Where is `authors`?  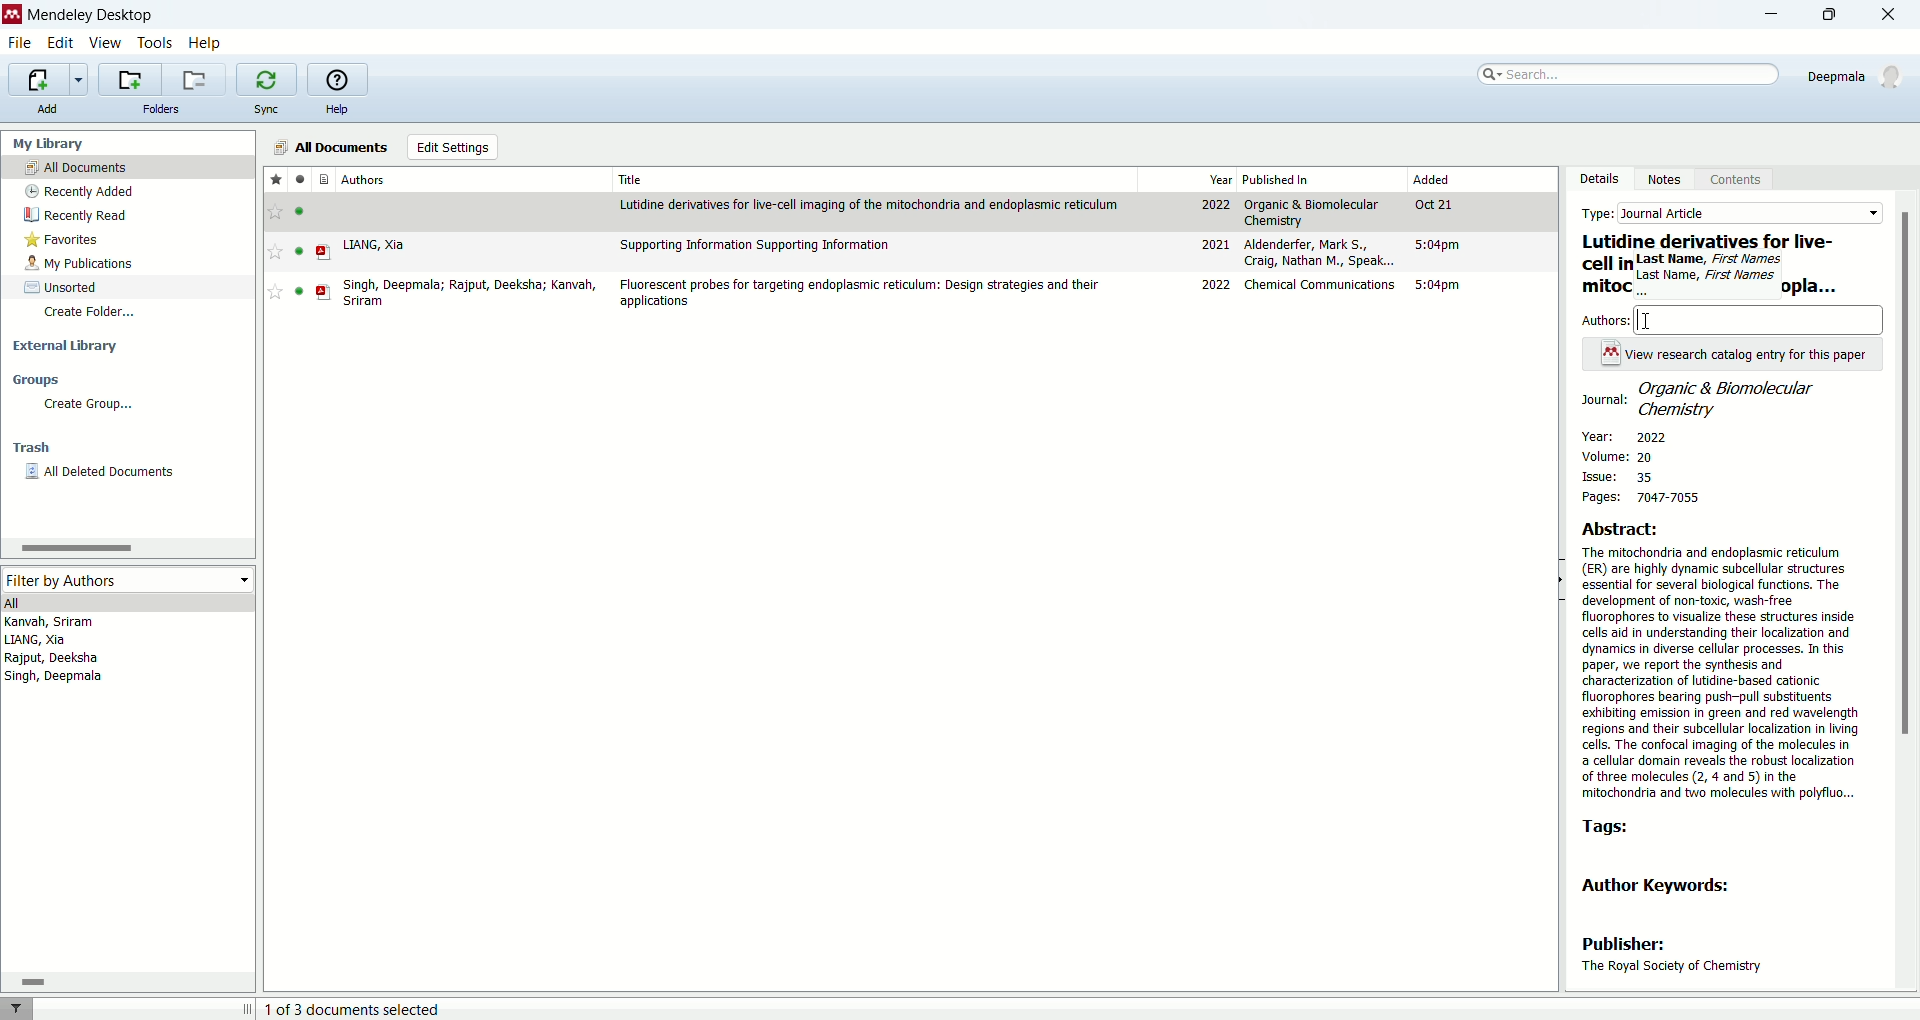
authors is located at coordinates (365, 176).